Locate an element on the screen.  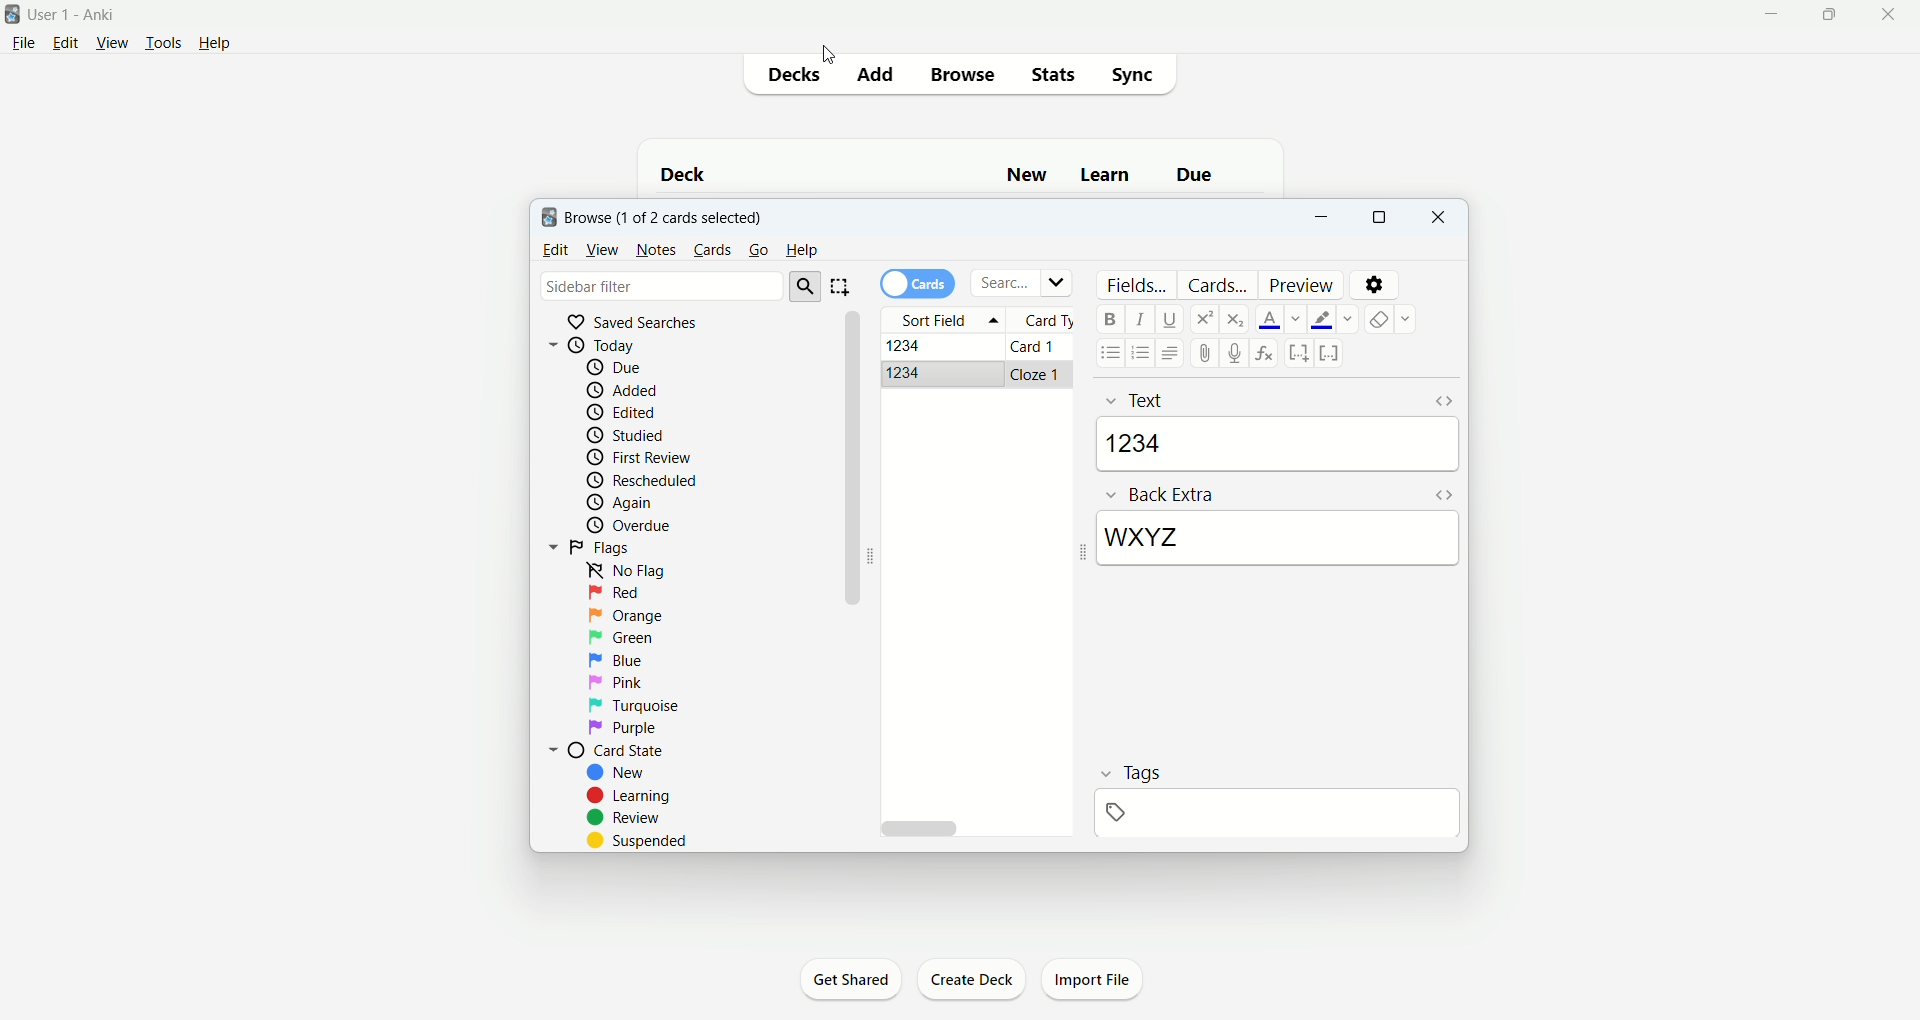
overdue is located at coordinates (632, 525).